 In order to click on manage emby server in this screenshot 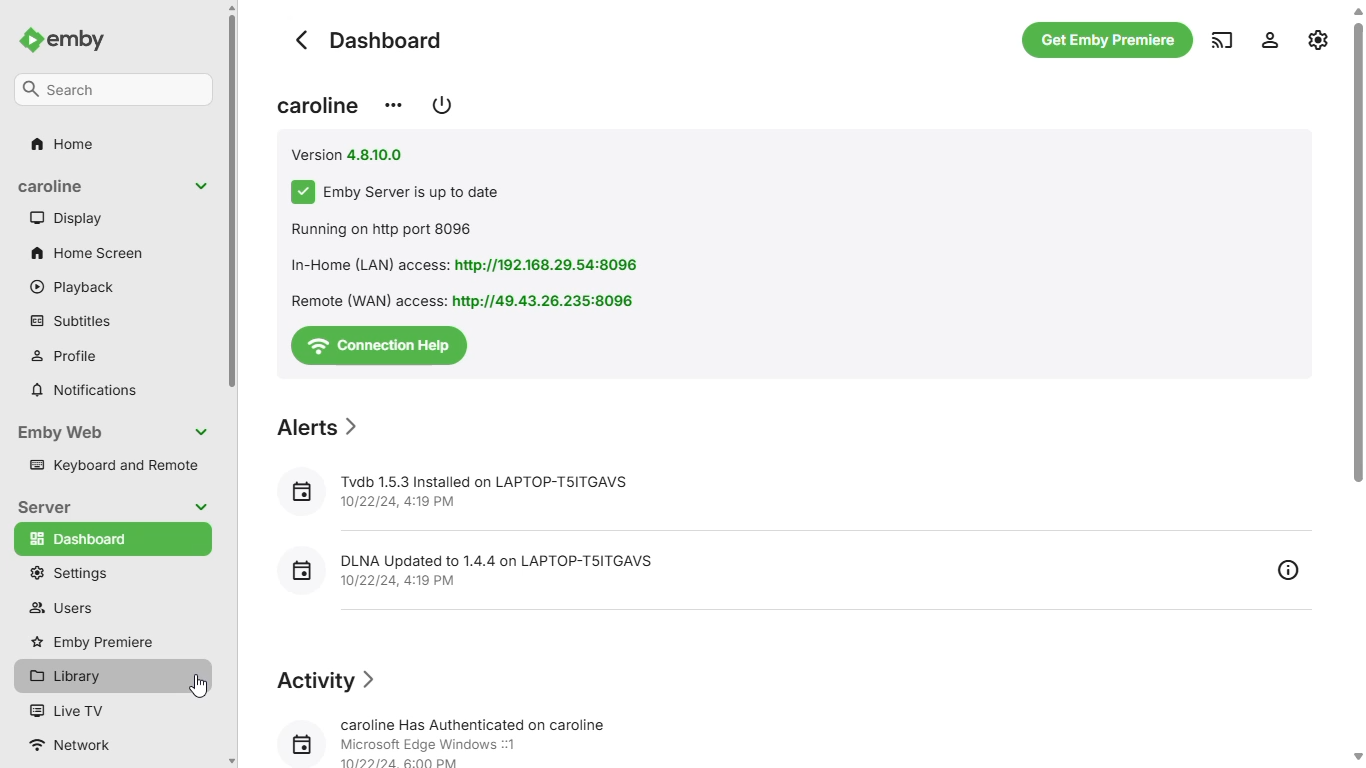, I will do `click(1270, 39)`.